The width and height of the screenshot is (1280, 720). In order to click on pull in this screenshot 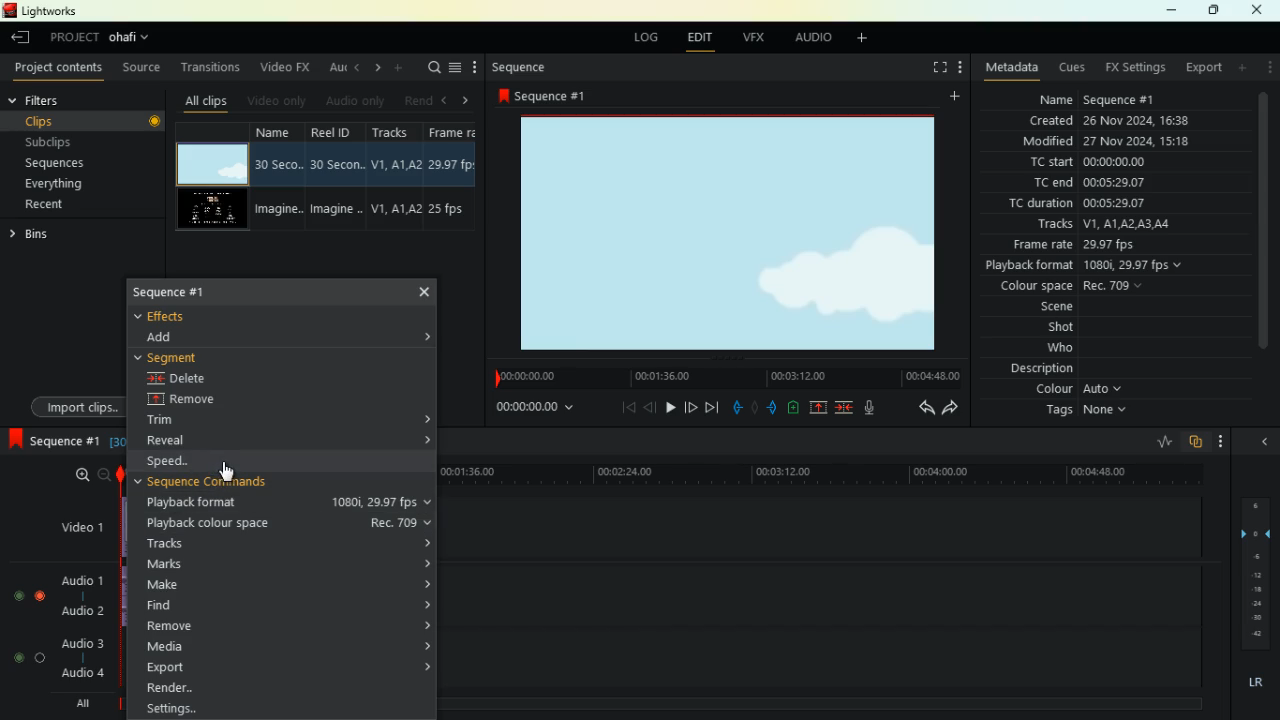, I will do `click(734, 408)`.